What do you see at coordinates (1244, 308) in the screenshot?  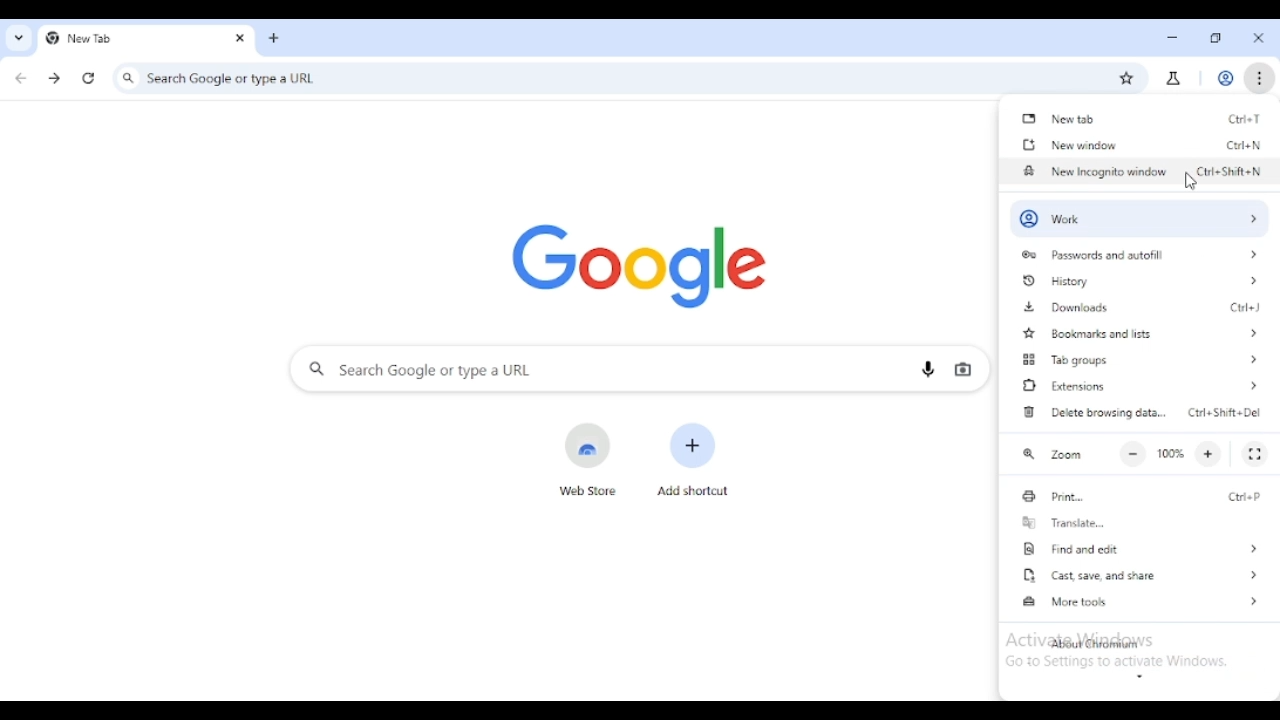 I see `shortcut for downloads` at bounding box center [1244, 308].